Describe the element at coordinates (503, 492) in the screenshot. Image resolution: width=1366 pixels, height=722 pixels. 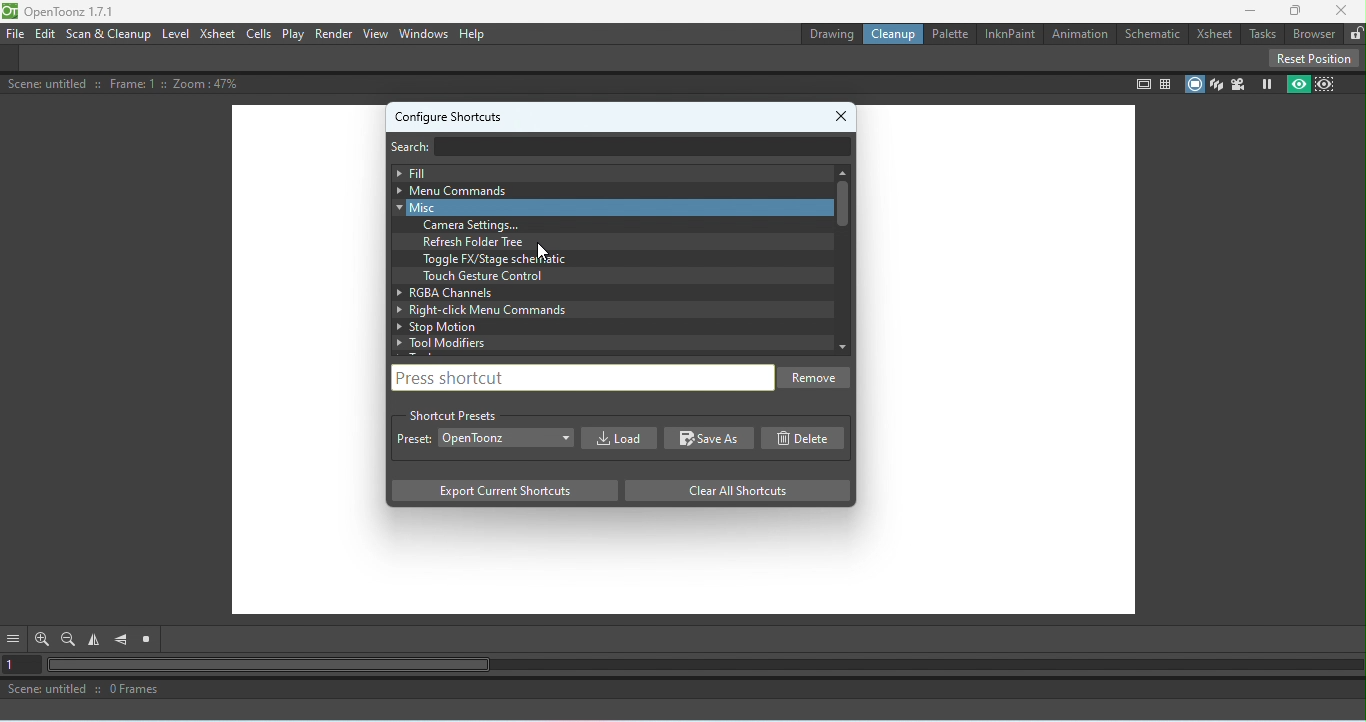
I see `Export current shortcuts` at that location.